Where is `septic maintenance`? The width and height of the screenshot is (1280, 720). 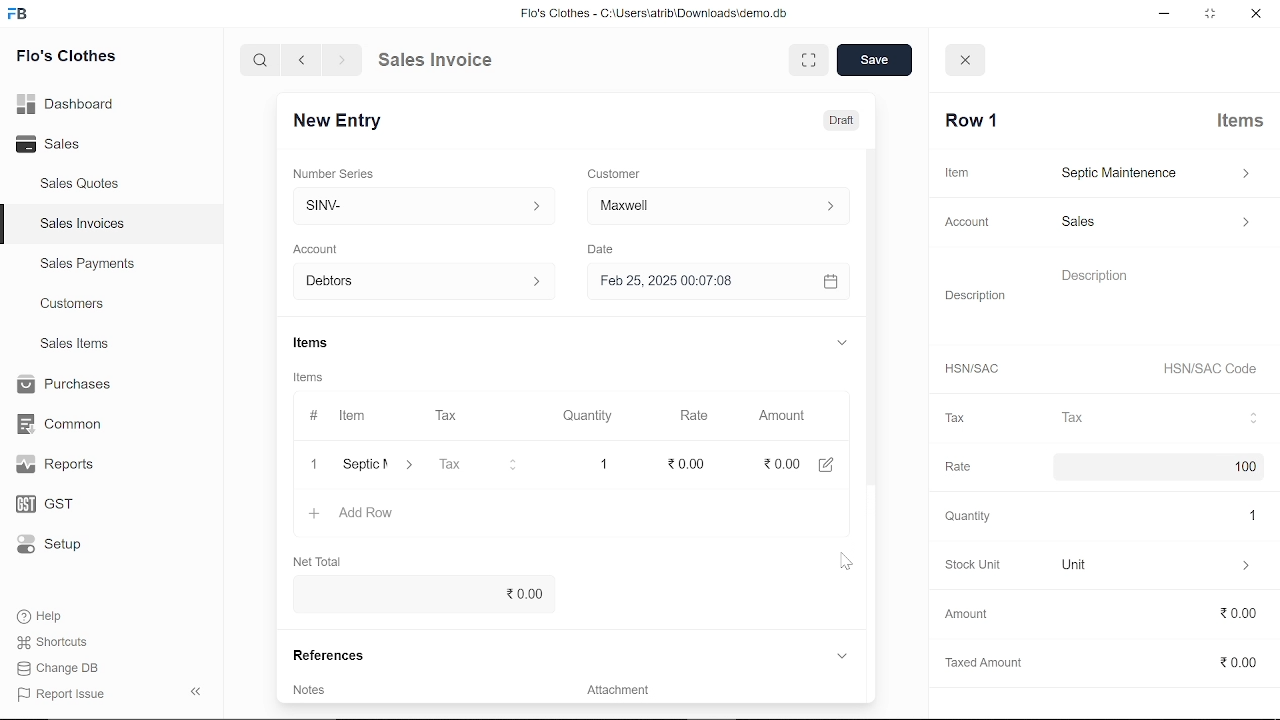
septic maintenance is located at coordinates (1156, 173).